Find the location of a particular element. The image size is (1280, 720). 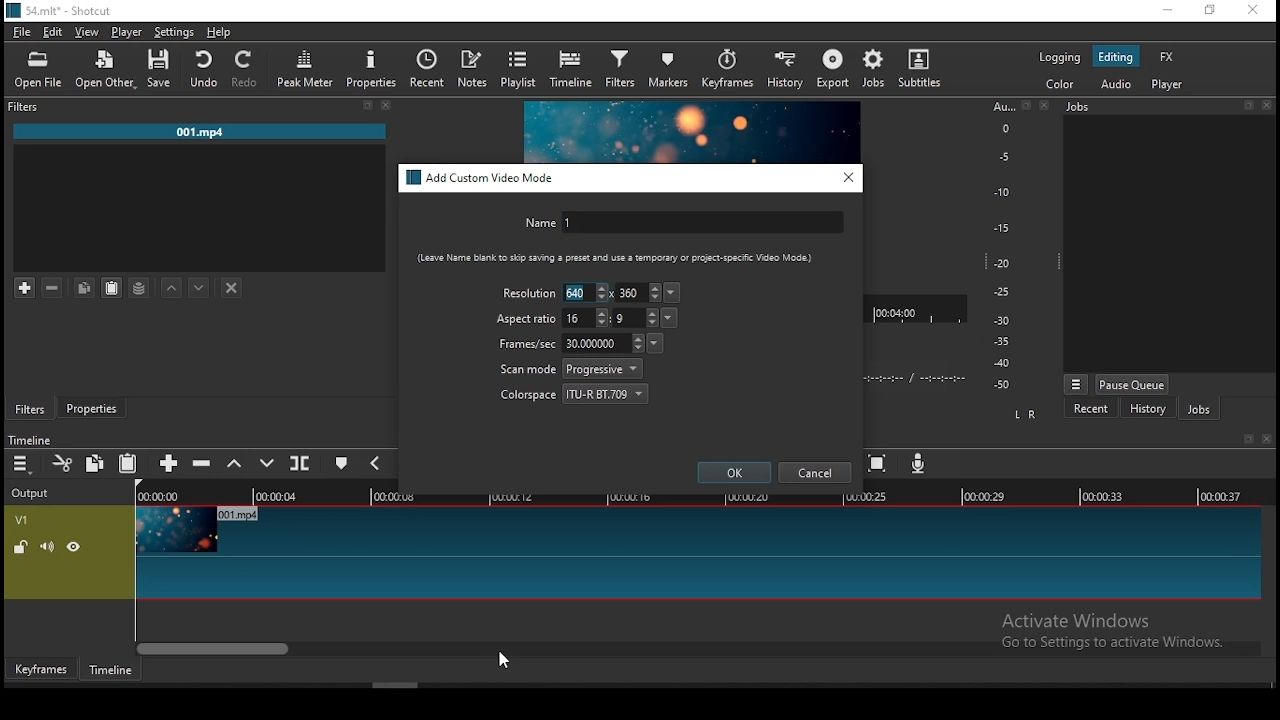

restore is located at coordinates (1208, 11).